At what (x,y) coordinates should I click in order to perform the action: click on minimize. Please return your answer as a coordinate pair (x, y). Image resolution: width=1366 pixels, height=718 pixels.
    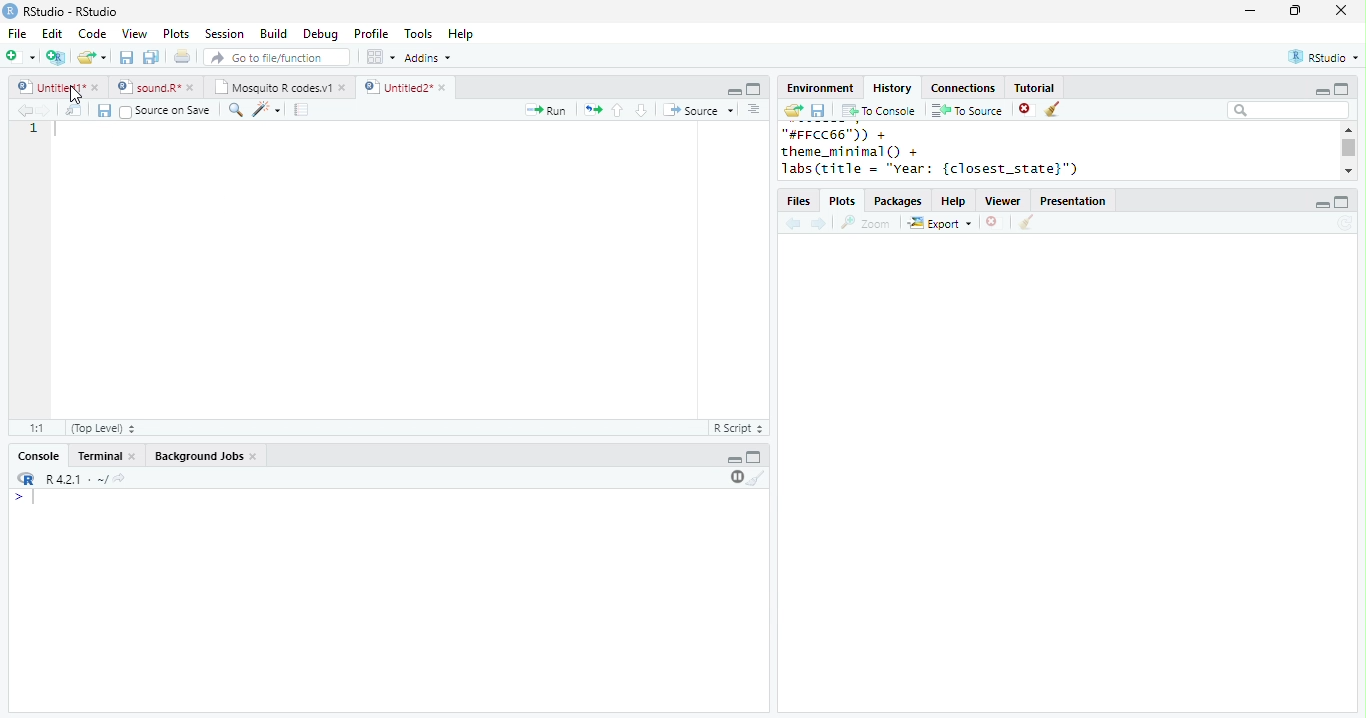
    Looking at the image, I should click on (1321, 205).